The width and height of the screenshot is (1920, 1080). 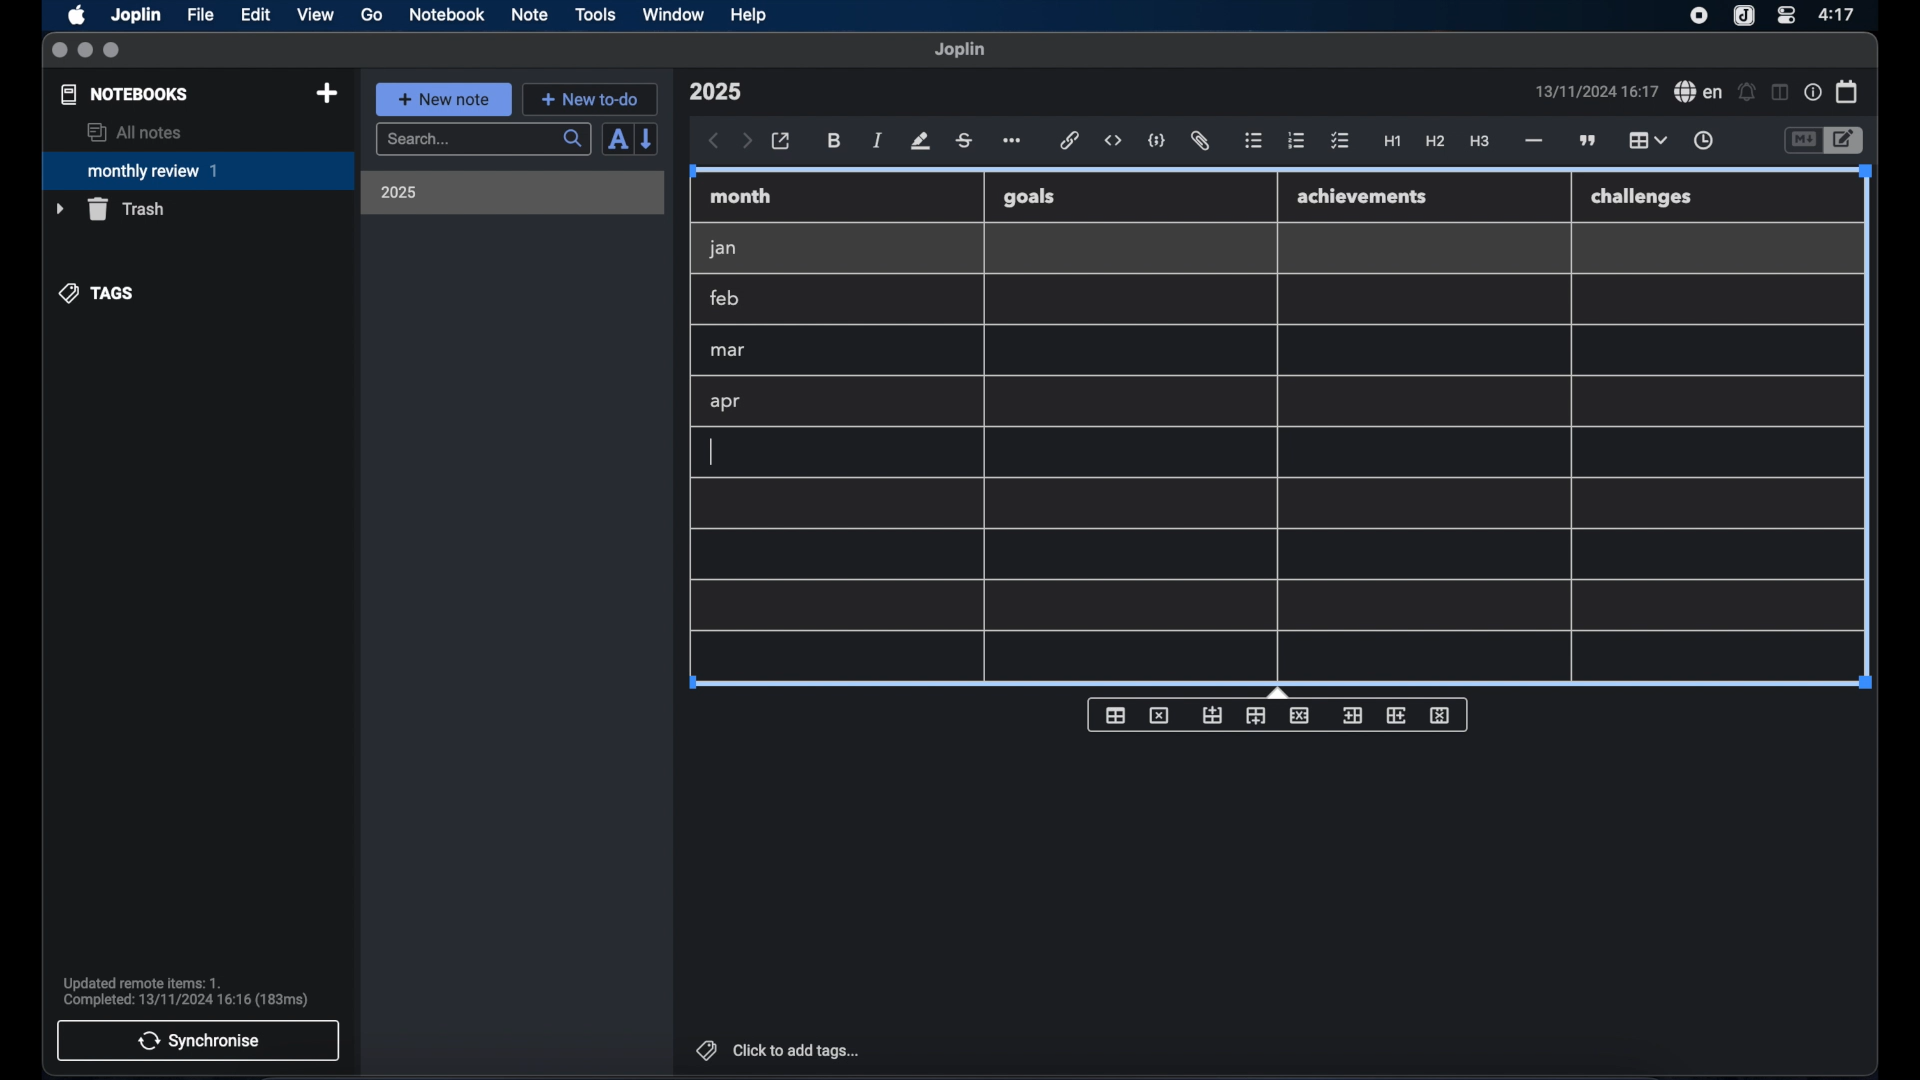 What do you see at coordinates (138, 16) in the screenshot?
I see `Joplin` at bounding box center [138, 16].